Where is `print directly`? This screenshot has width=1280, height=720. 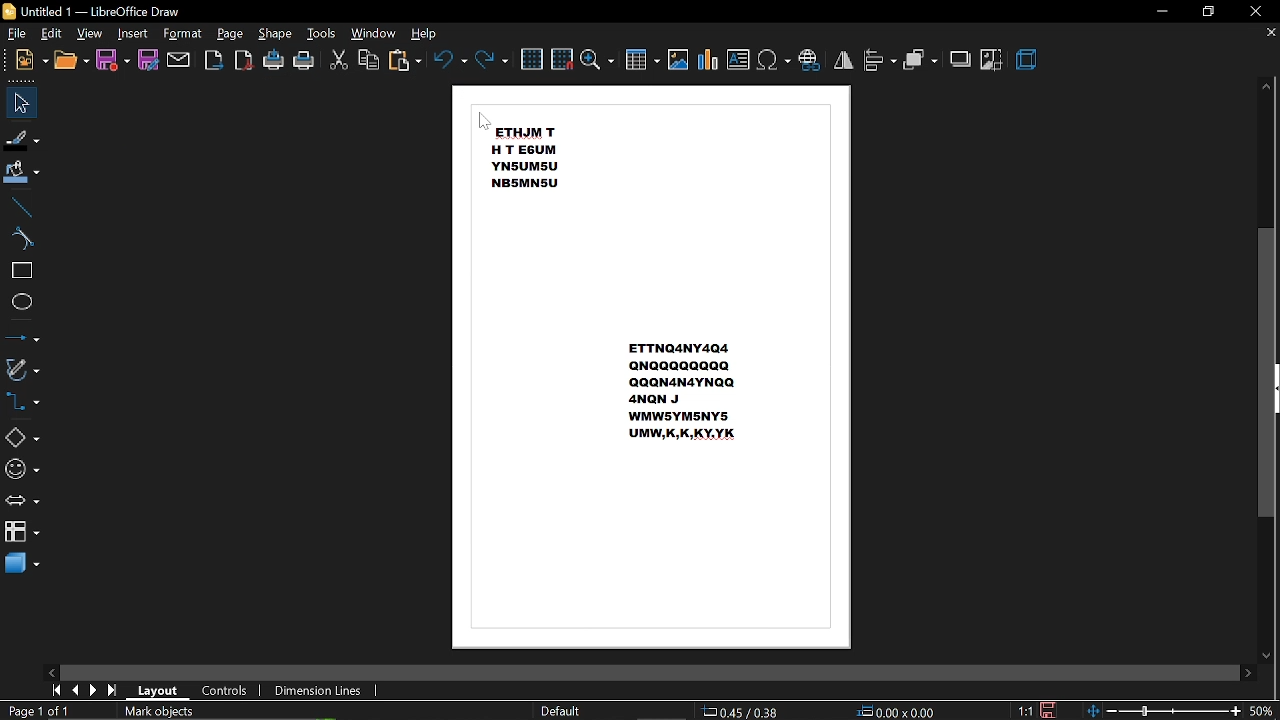 print directly is located at coordinates (274, 61).